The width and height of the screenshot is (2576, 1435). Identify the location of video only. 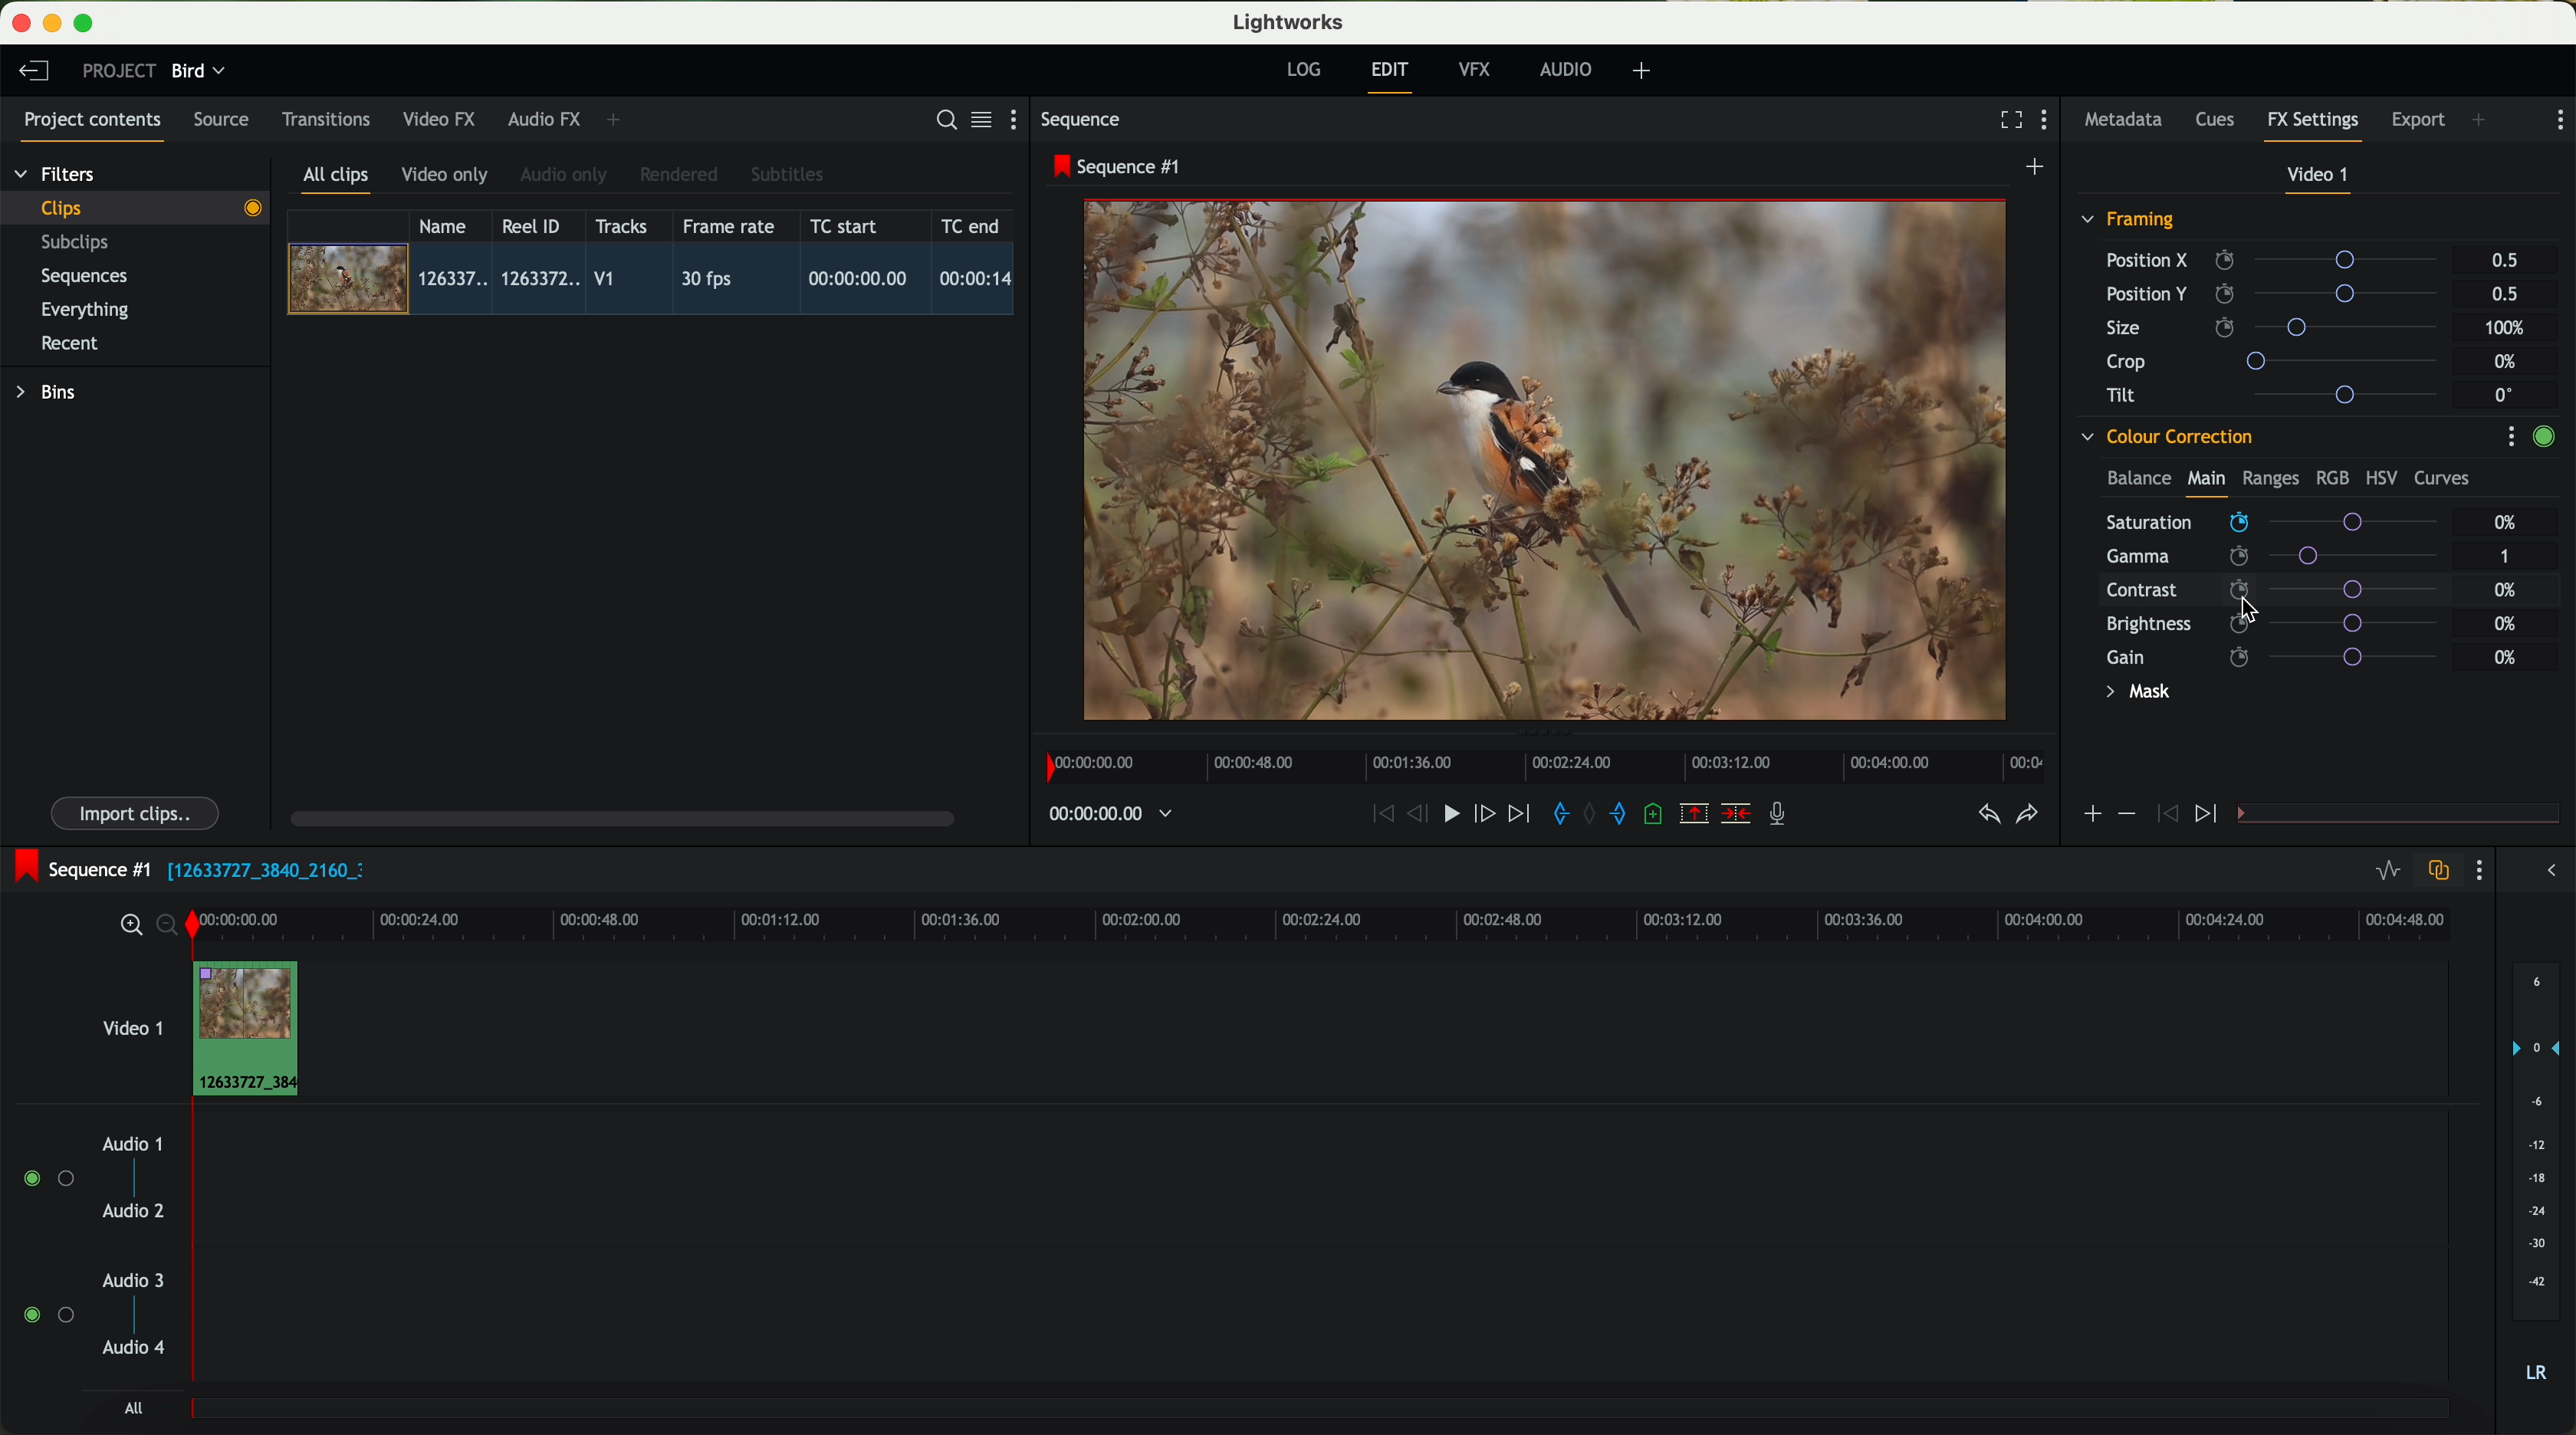
(444, 176).